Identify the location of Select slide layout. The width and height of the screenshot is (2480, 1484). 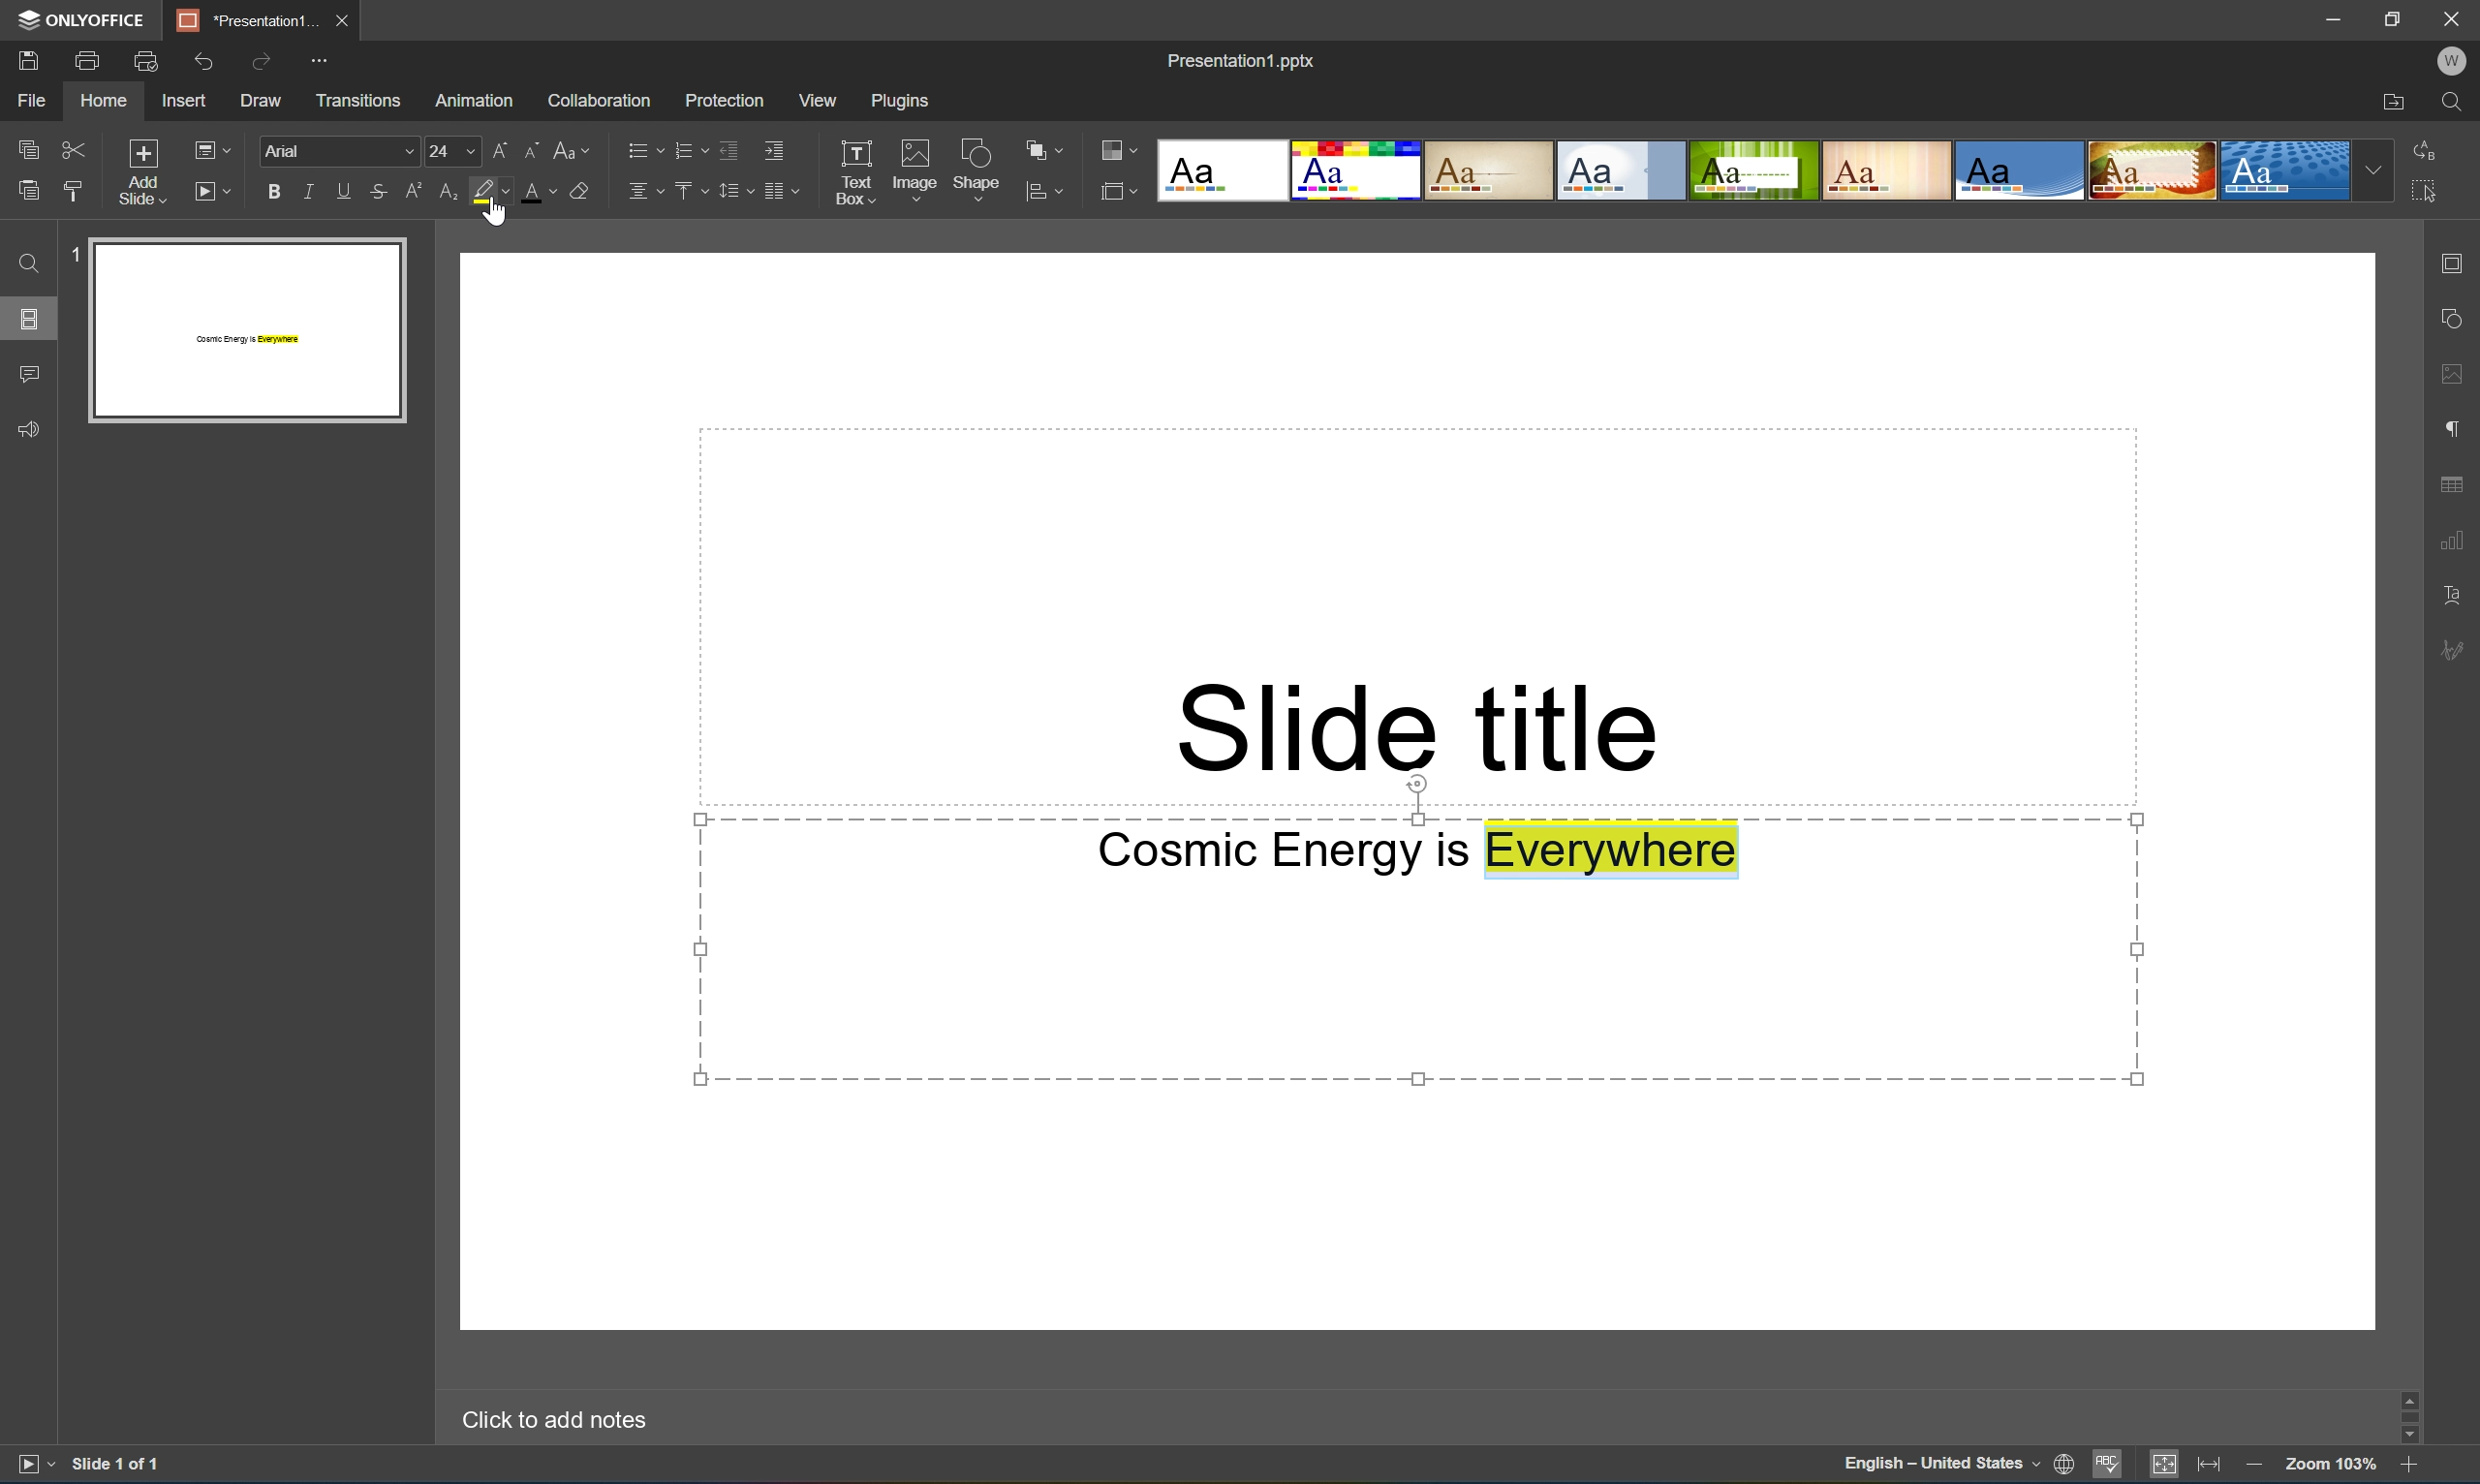
(1119, 191).